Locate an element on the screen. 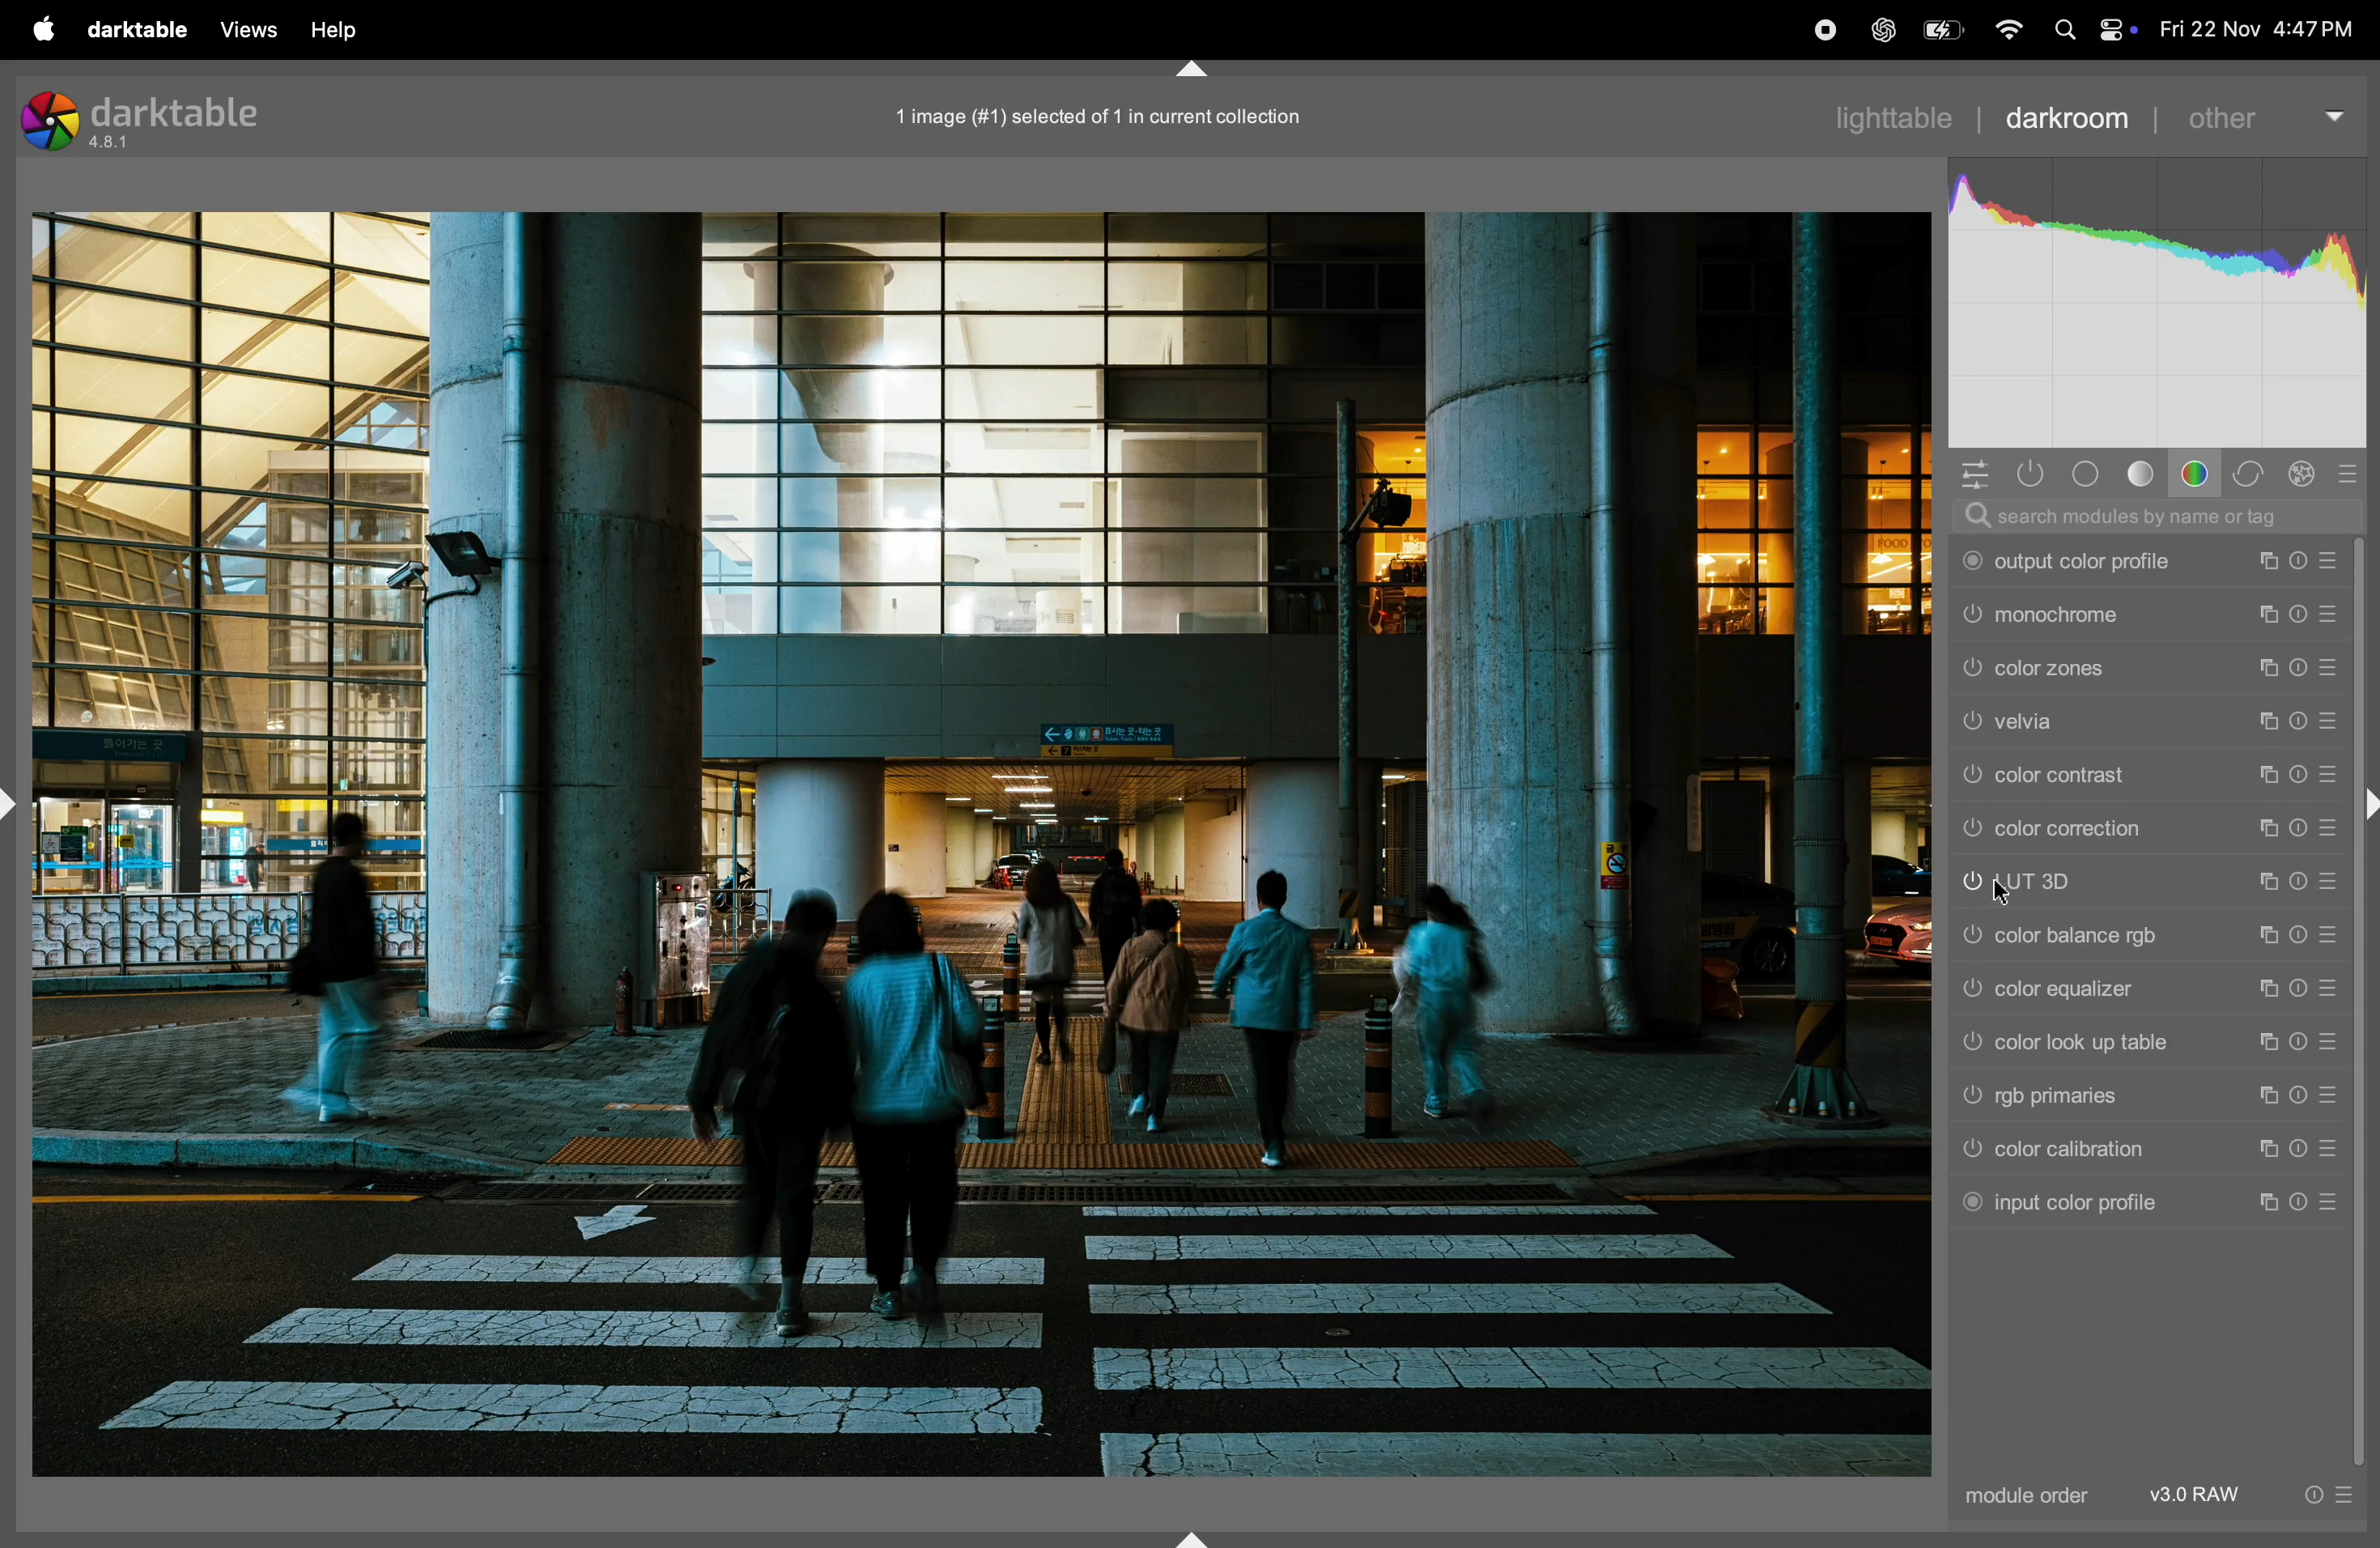  input color profile turned off is located at coordinates (1970, 1202).